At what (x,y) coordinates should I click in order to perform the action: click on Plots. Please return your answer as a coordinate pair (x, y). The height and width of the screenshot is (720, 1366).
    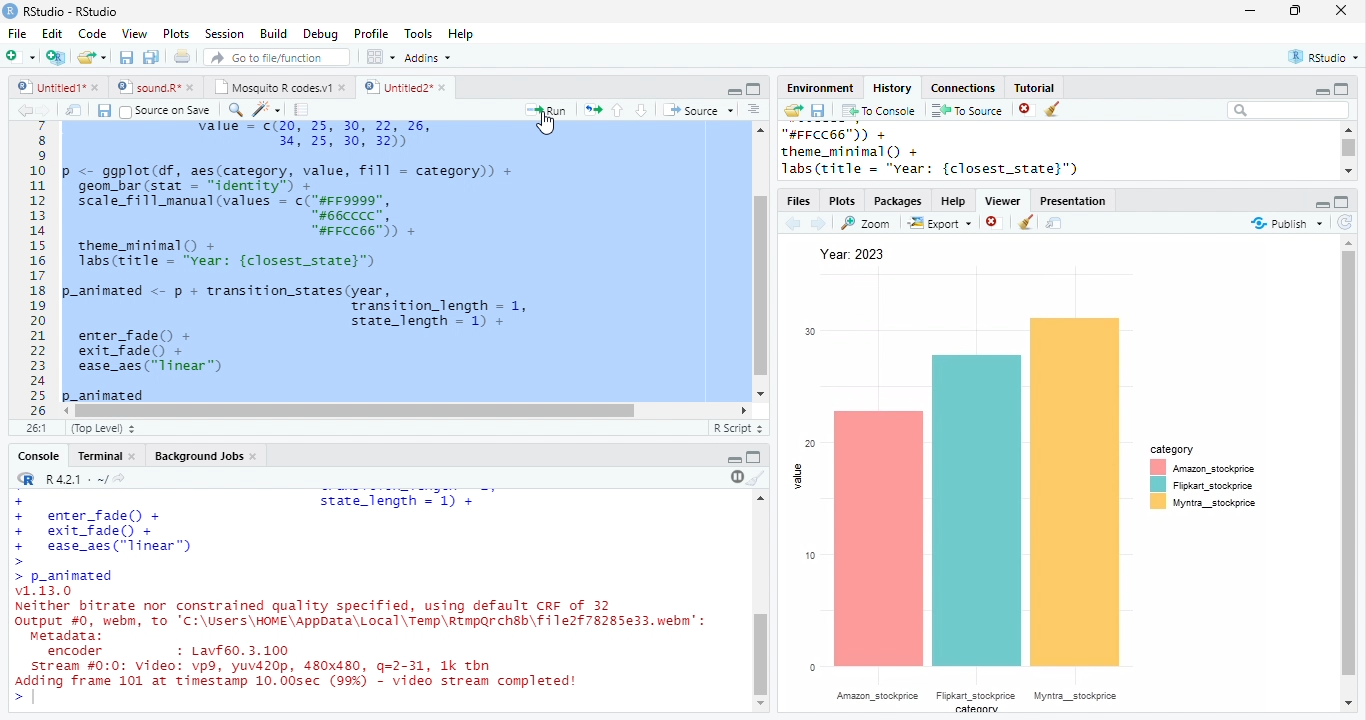
    Looking at the image, I should click on (842, 201).